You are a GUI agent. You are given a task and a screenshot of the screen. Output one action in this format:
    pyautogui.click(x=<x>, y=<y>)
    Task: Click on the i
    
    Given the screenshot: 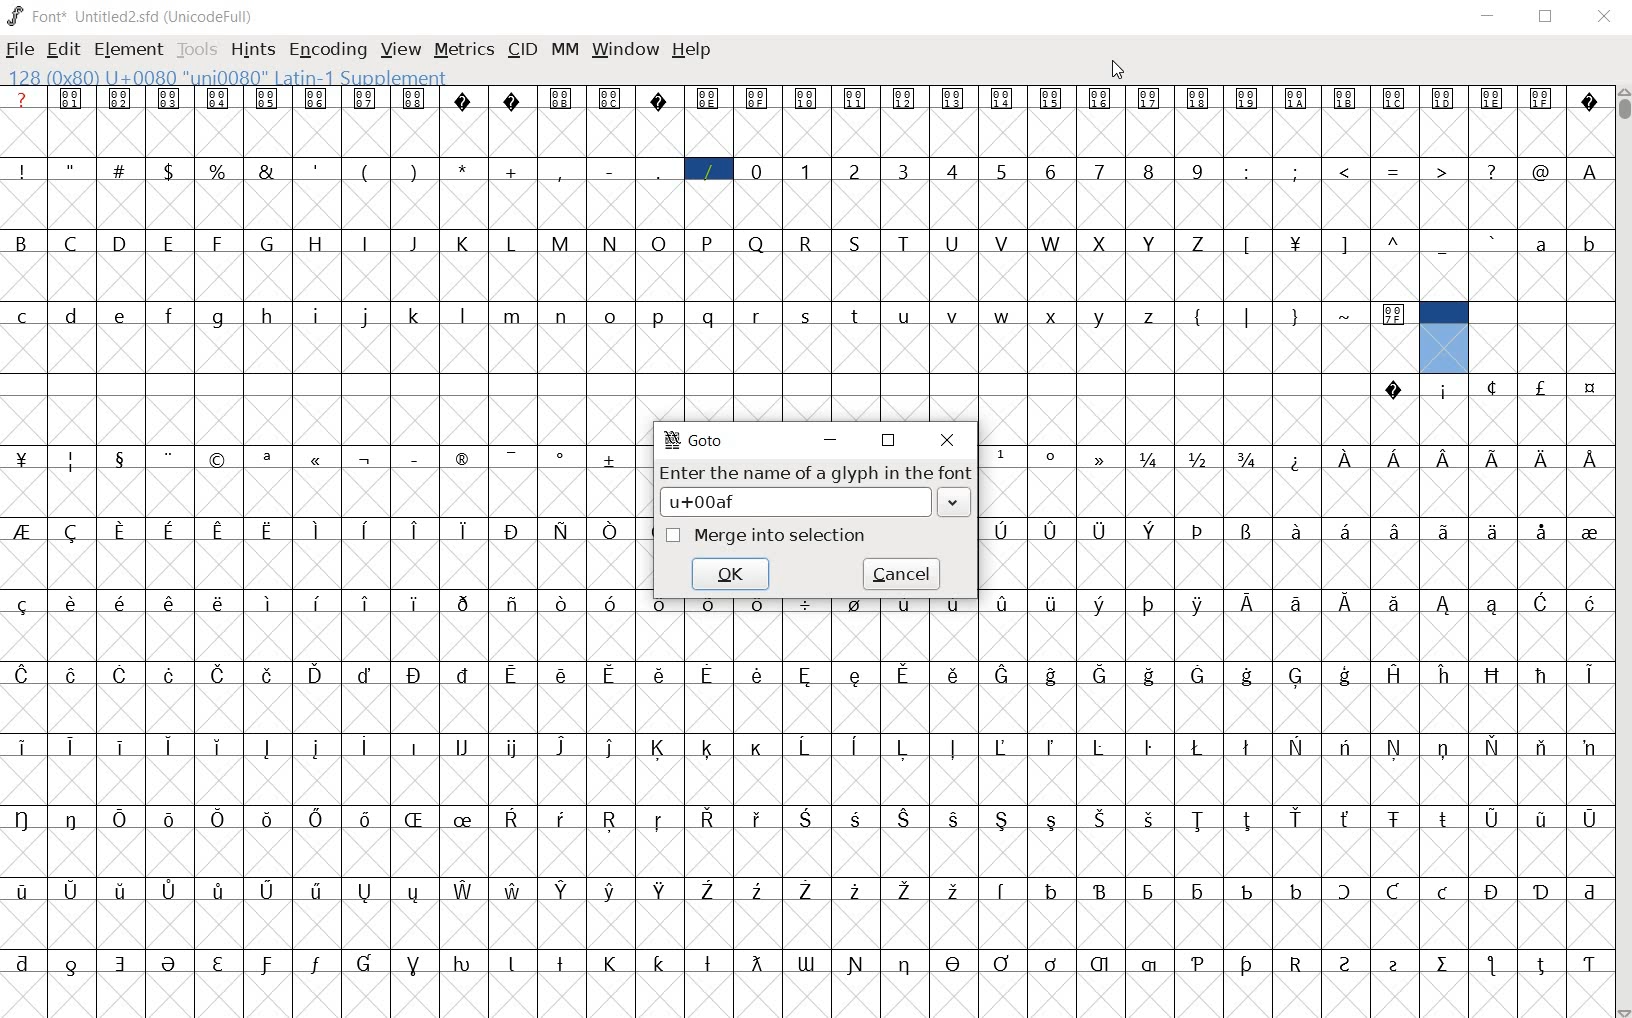 What is the action you would take?
    pyautogui.click(x=317, y=314)
    